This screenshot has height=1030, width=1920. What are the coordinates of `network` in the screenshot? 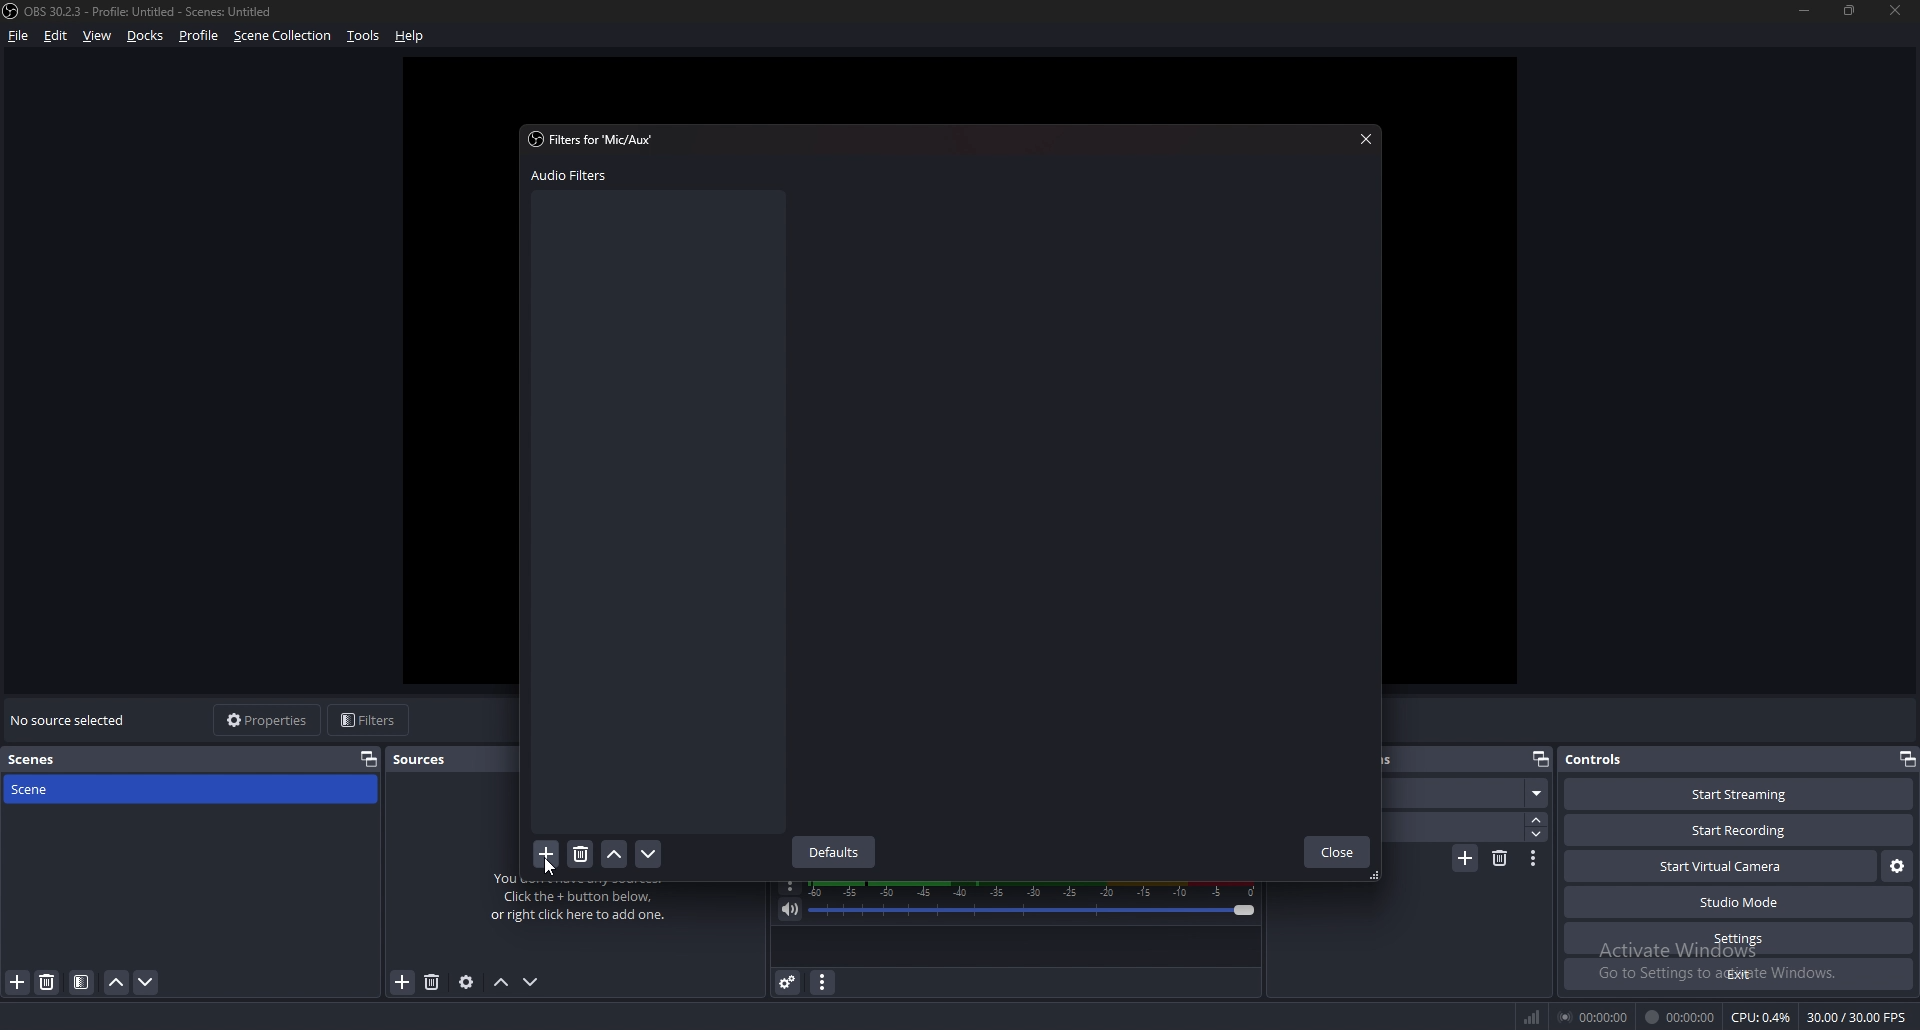 It's located at (1531, 1017).